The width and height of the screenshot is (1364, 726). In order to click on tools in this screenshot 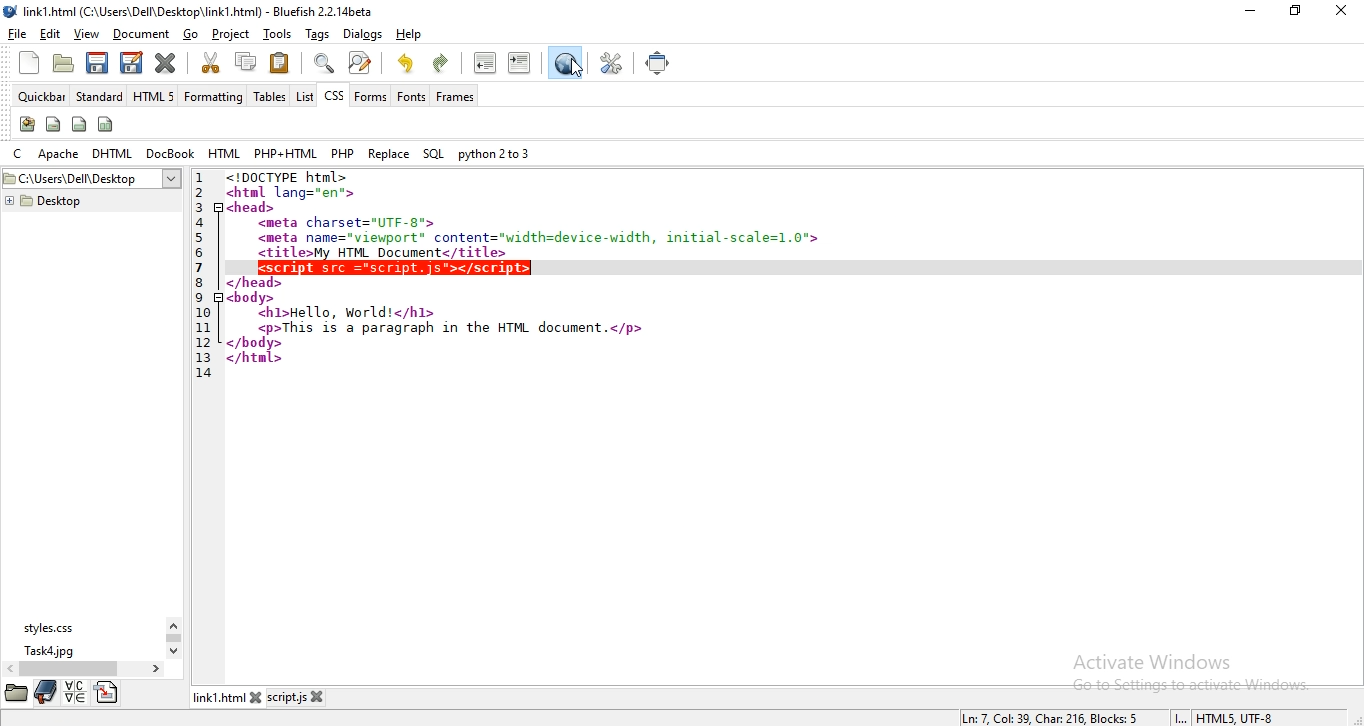, I will do `click(279, 35)`.